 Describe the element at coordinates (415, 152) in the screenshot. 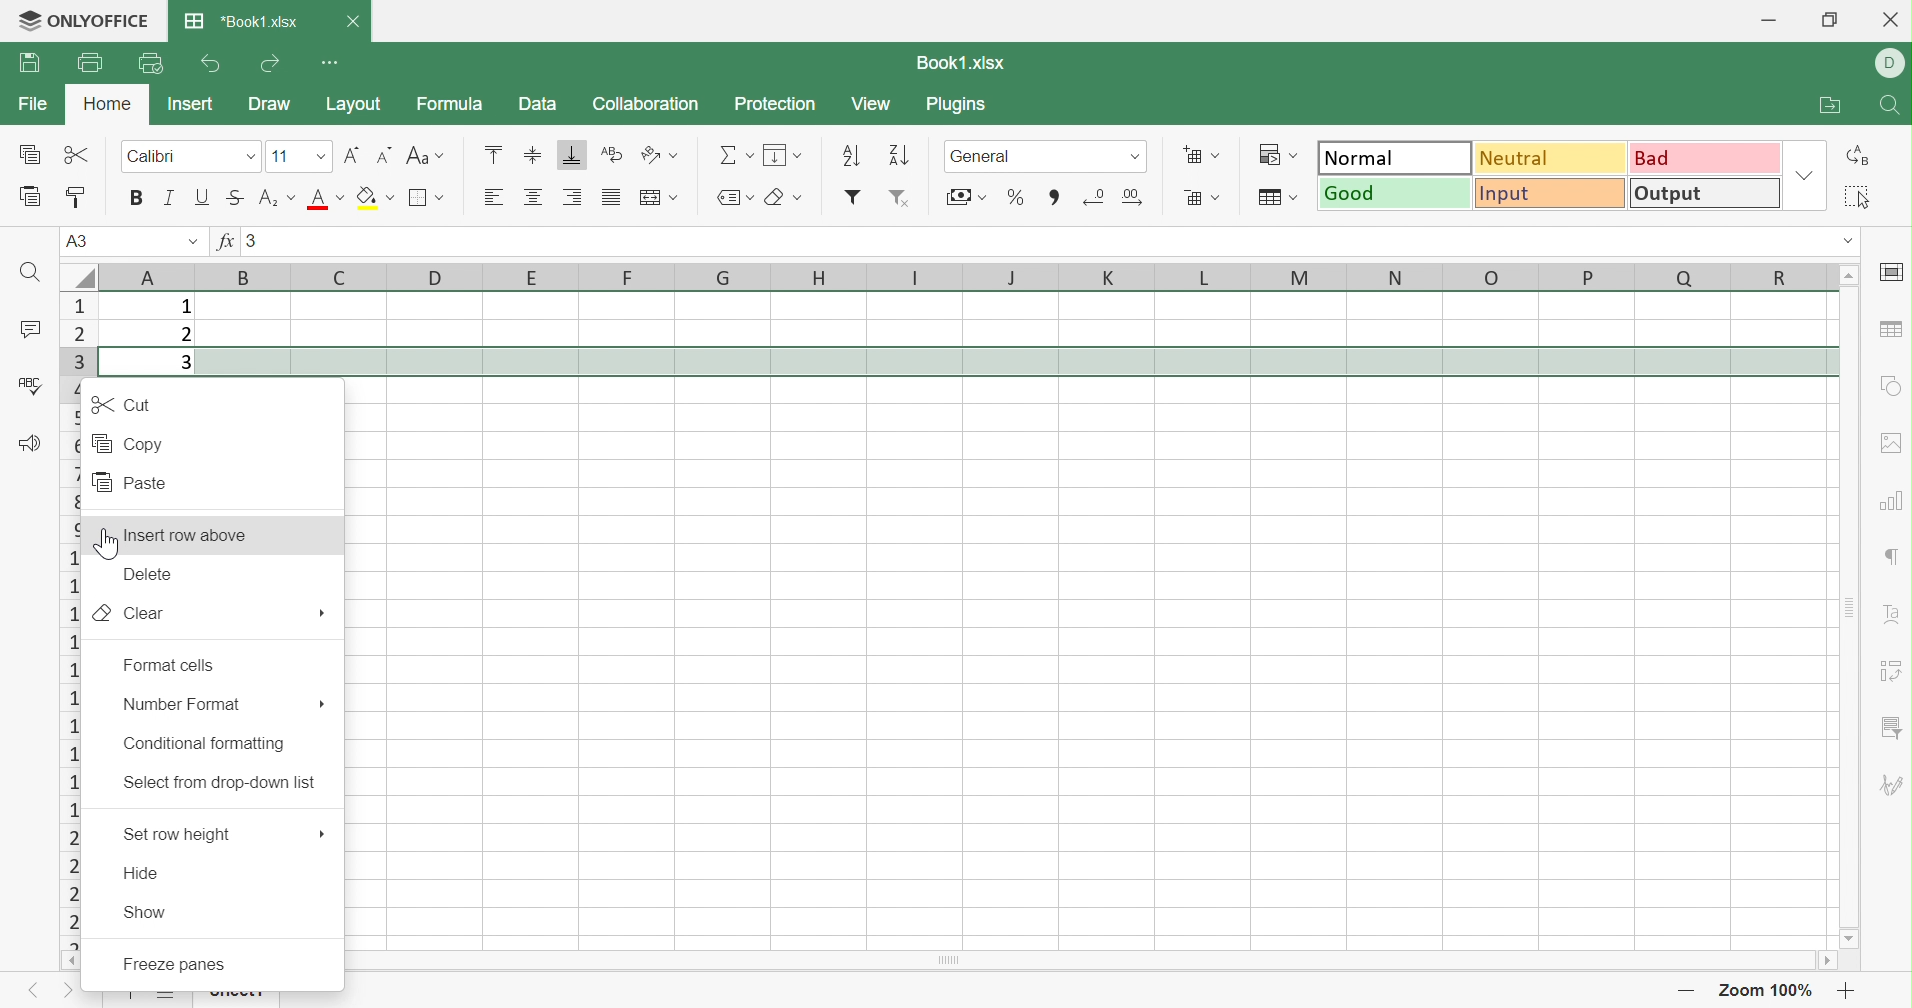

I see `Change case` at that location.